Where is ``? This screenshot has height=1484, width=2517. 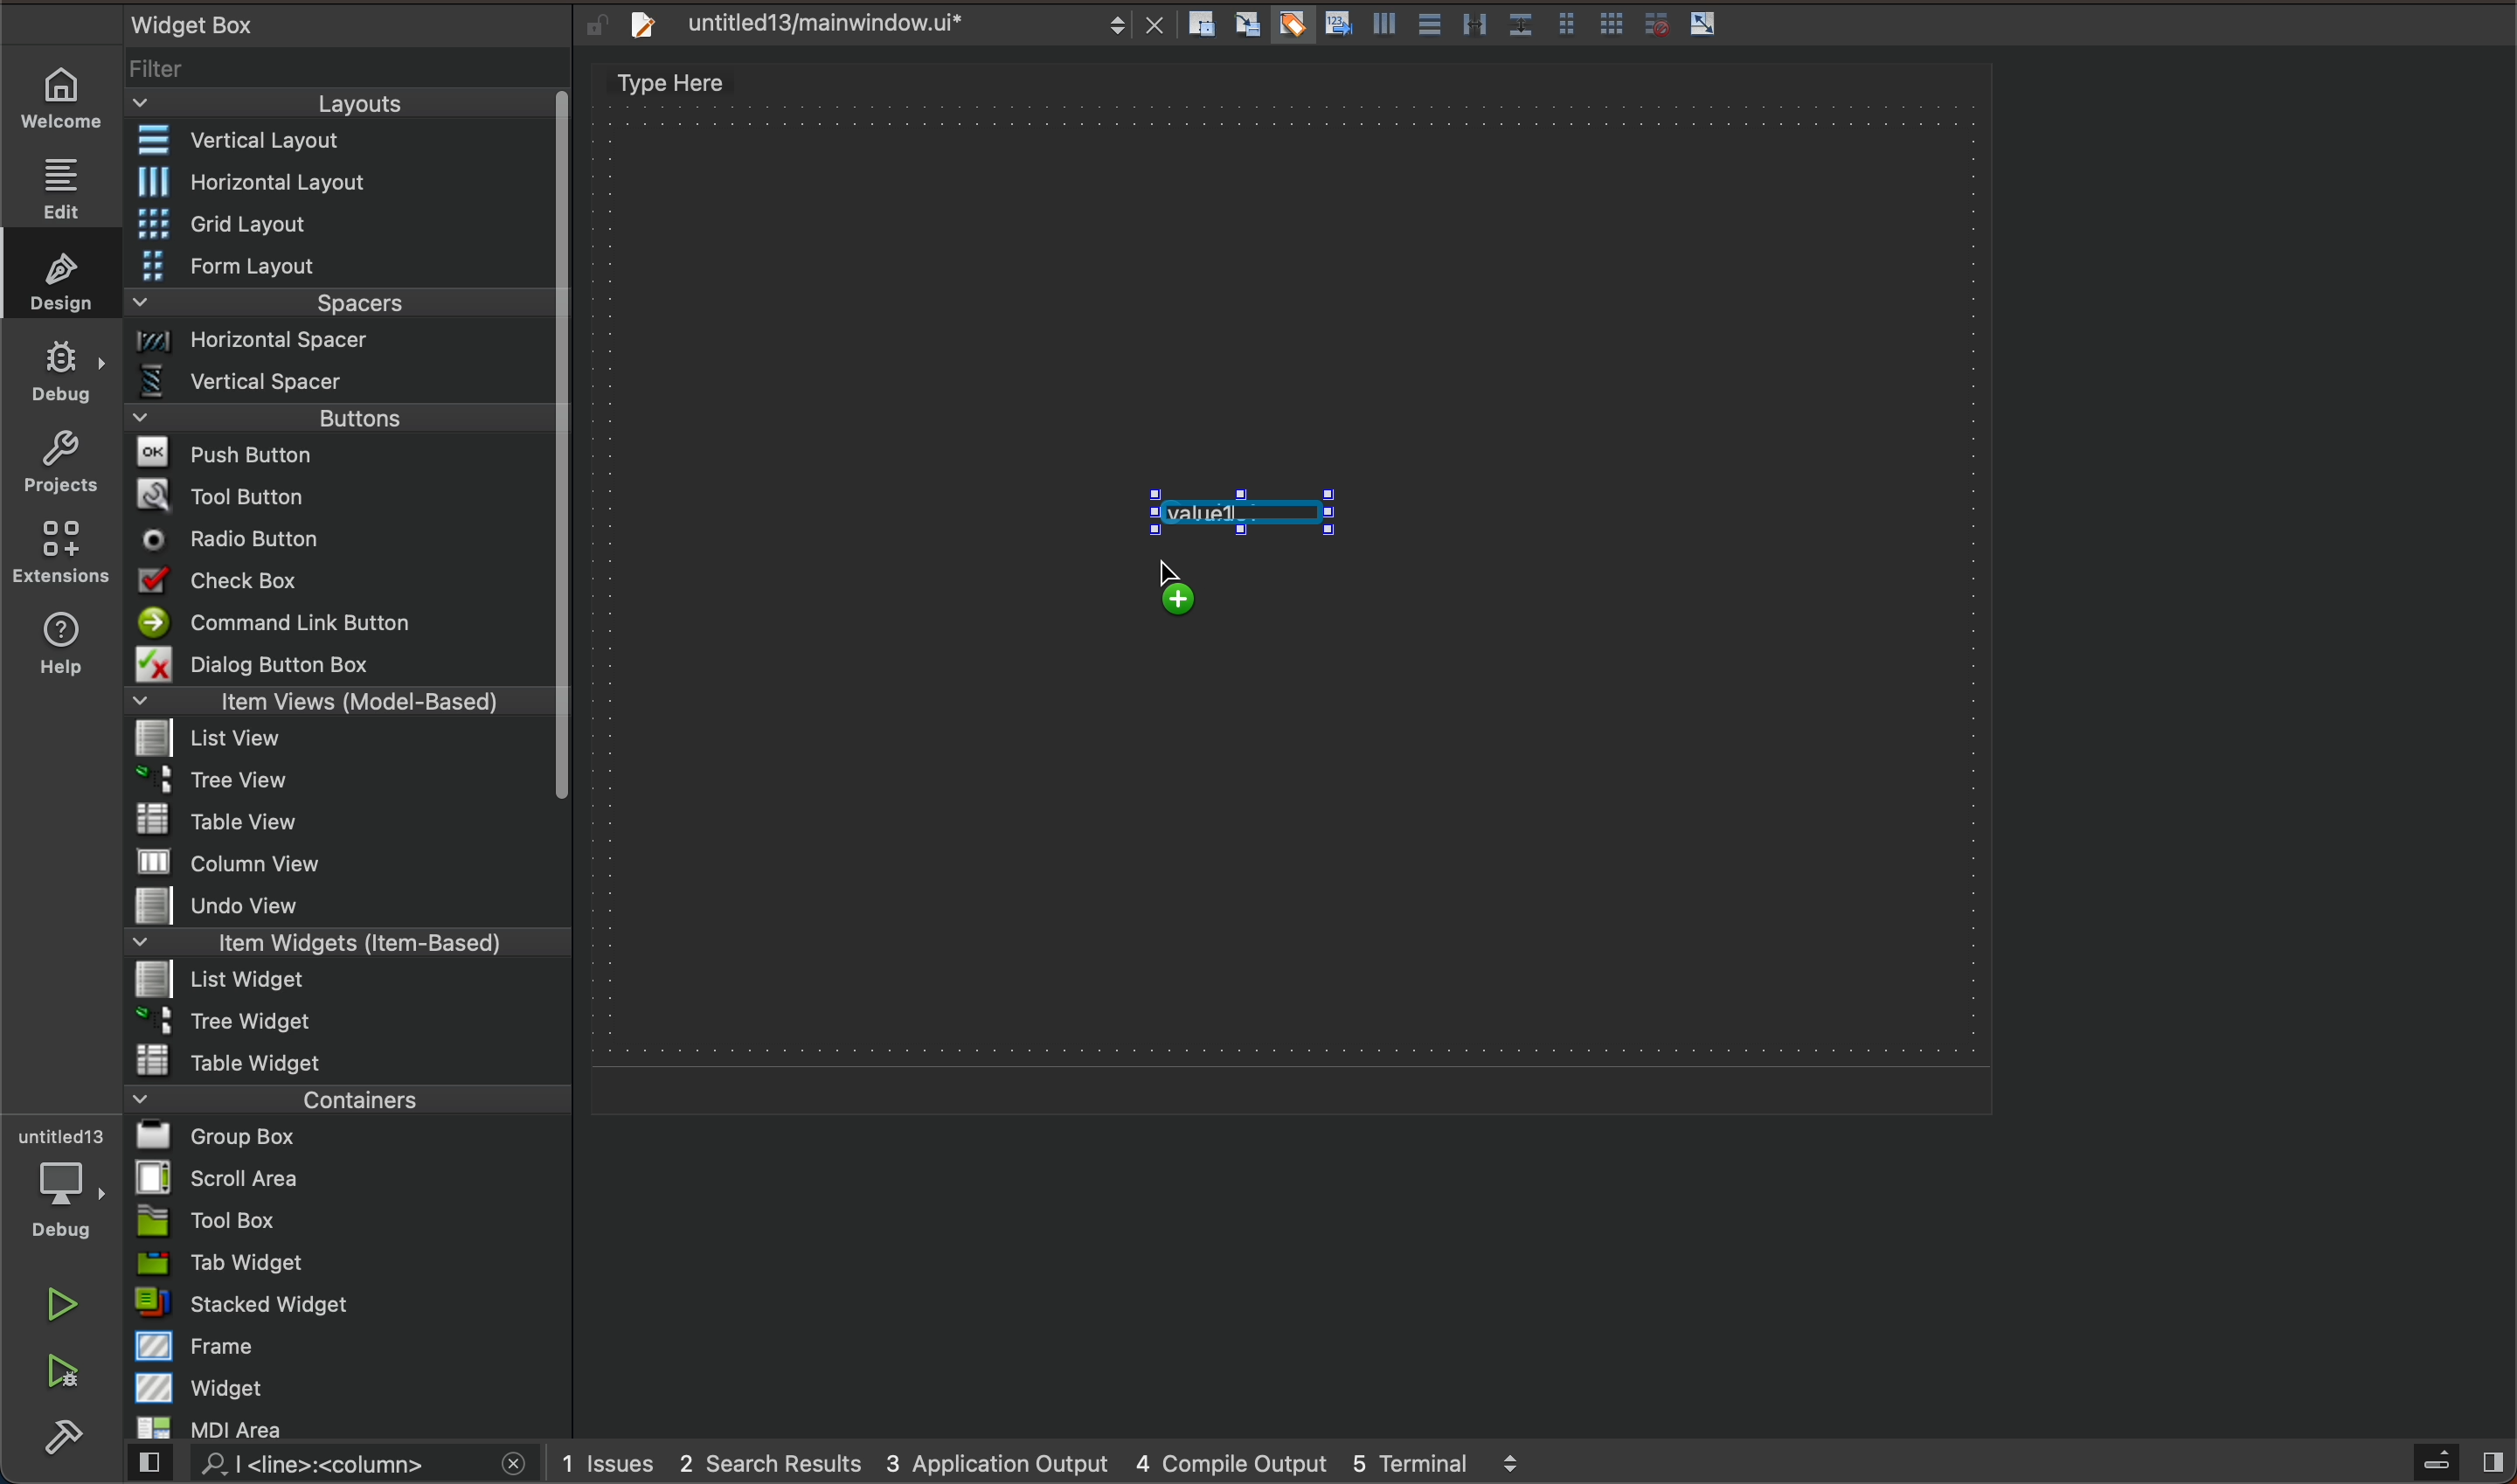  is located at coordinates (1335, 26).